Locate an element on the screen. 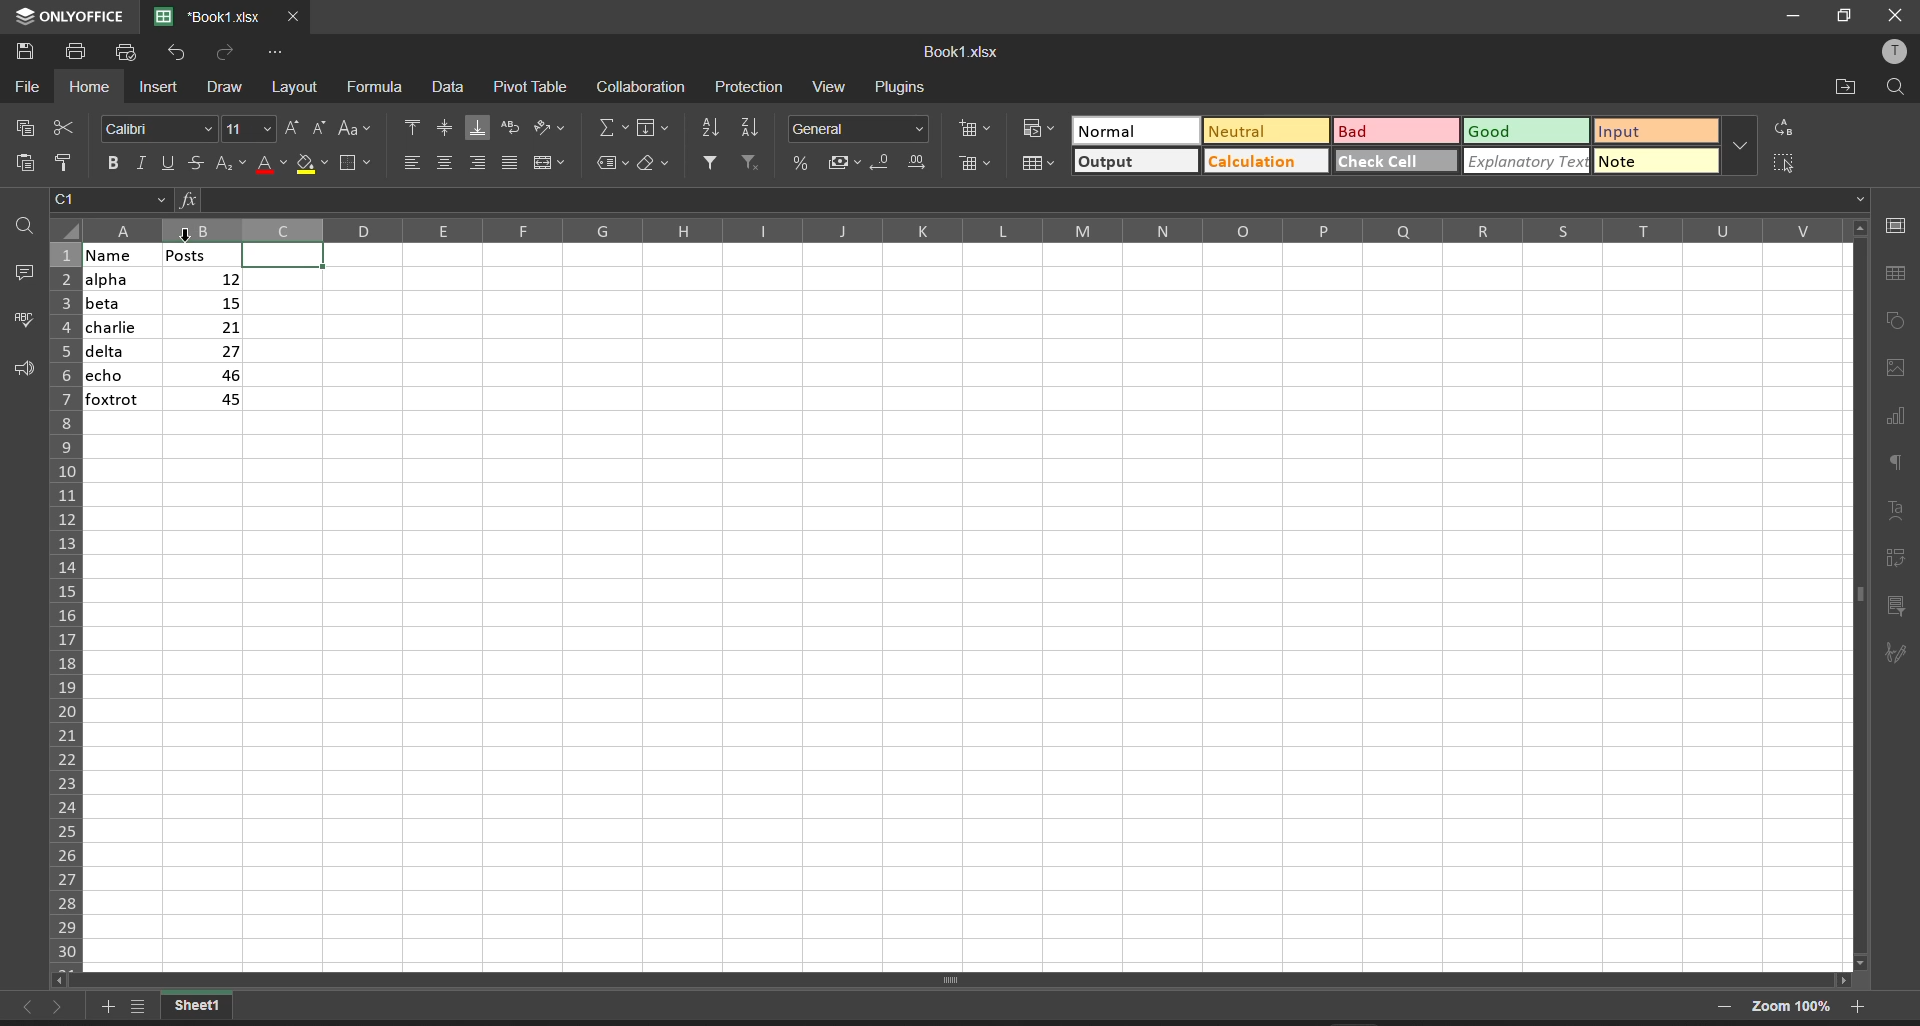 Image resolution: width=1920 pixels, height=1026 pixels. formula is located at coordinates (377, 86).